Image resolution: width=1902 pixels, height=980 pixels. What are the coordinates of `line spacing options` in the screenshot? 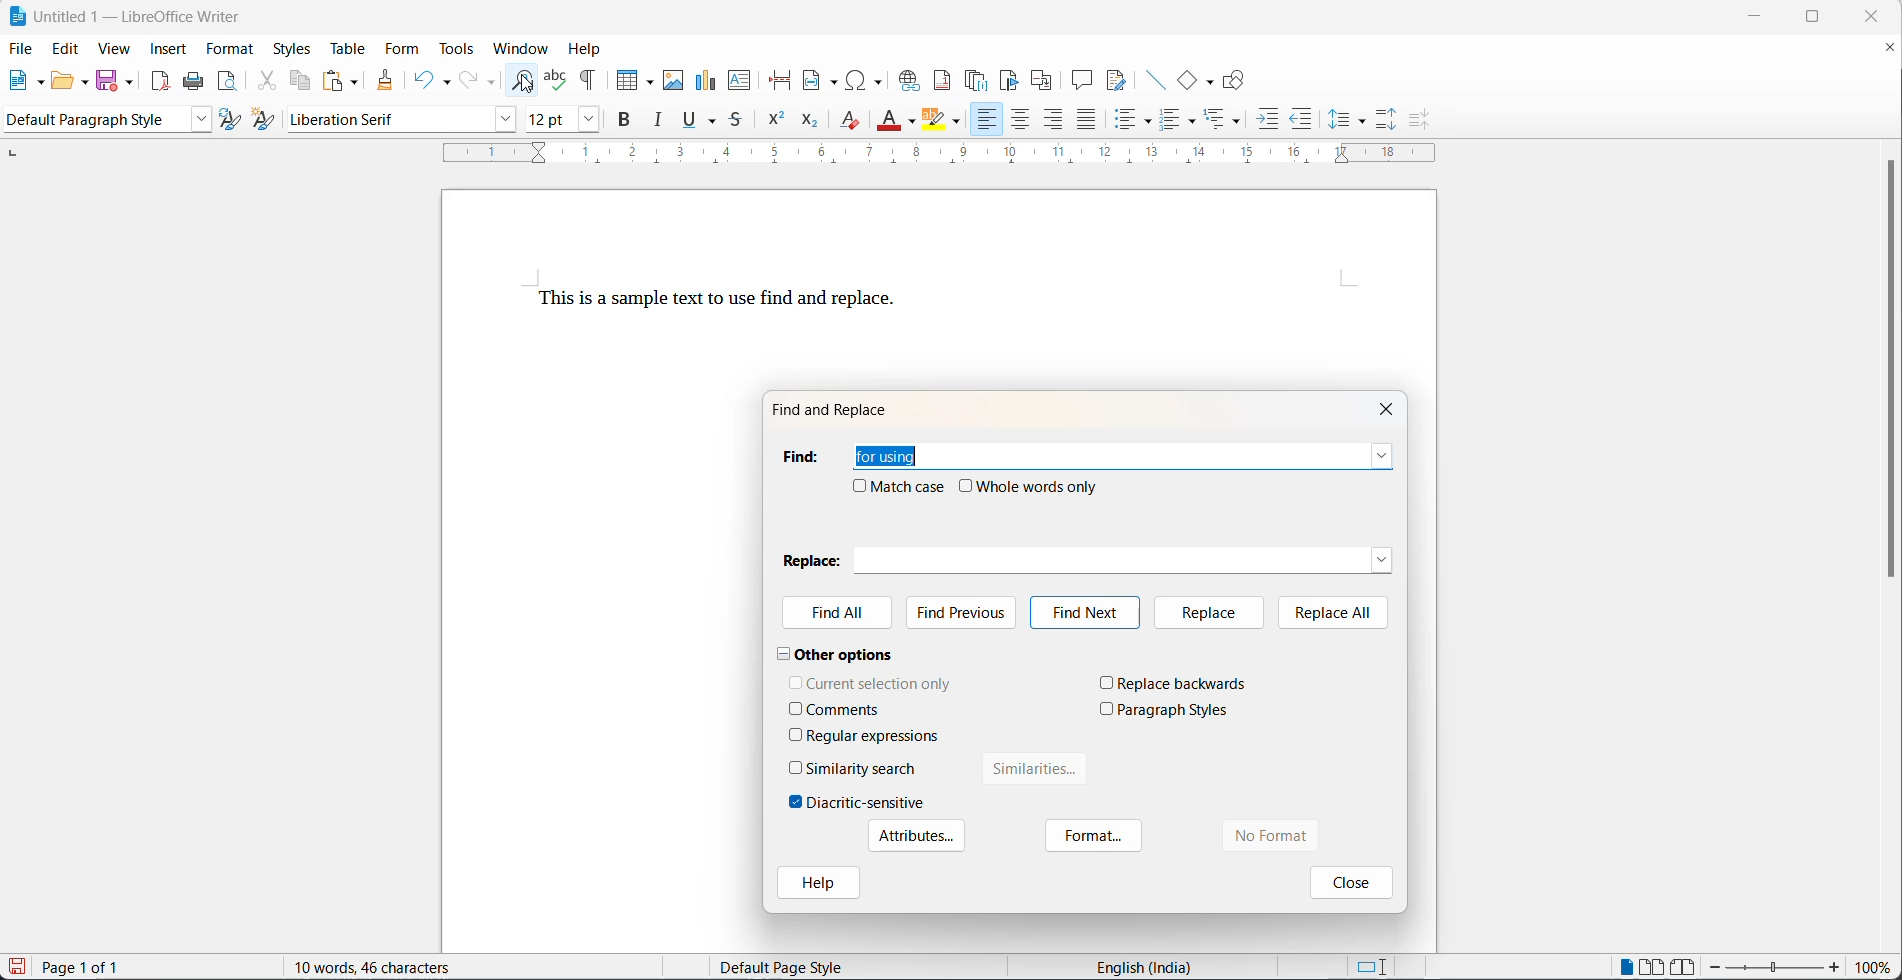 It's located at (1338, 120).